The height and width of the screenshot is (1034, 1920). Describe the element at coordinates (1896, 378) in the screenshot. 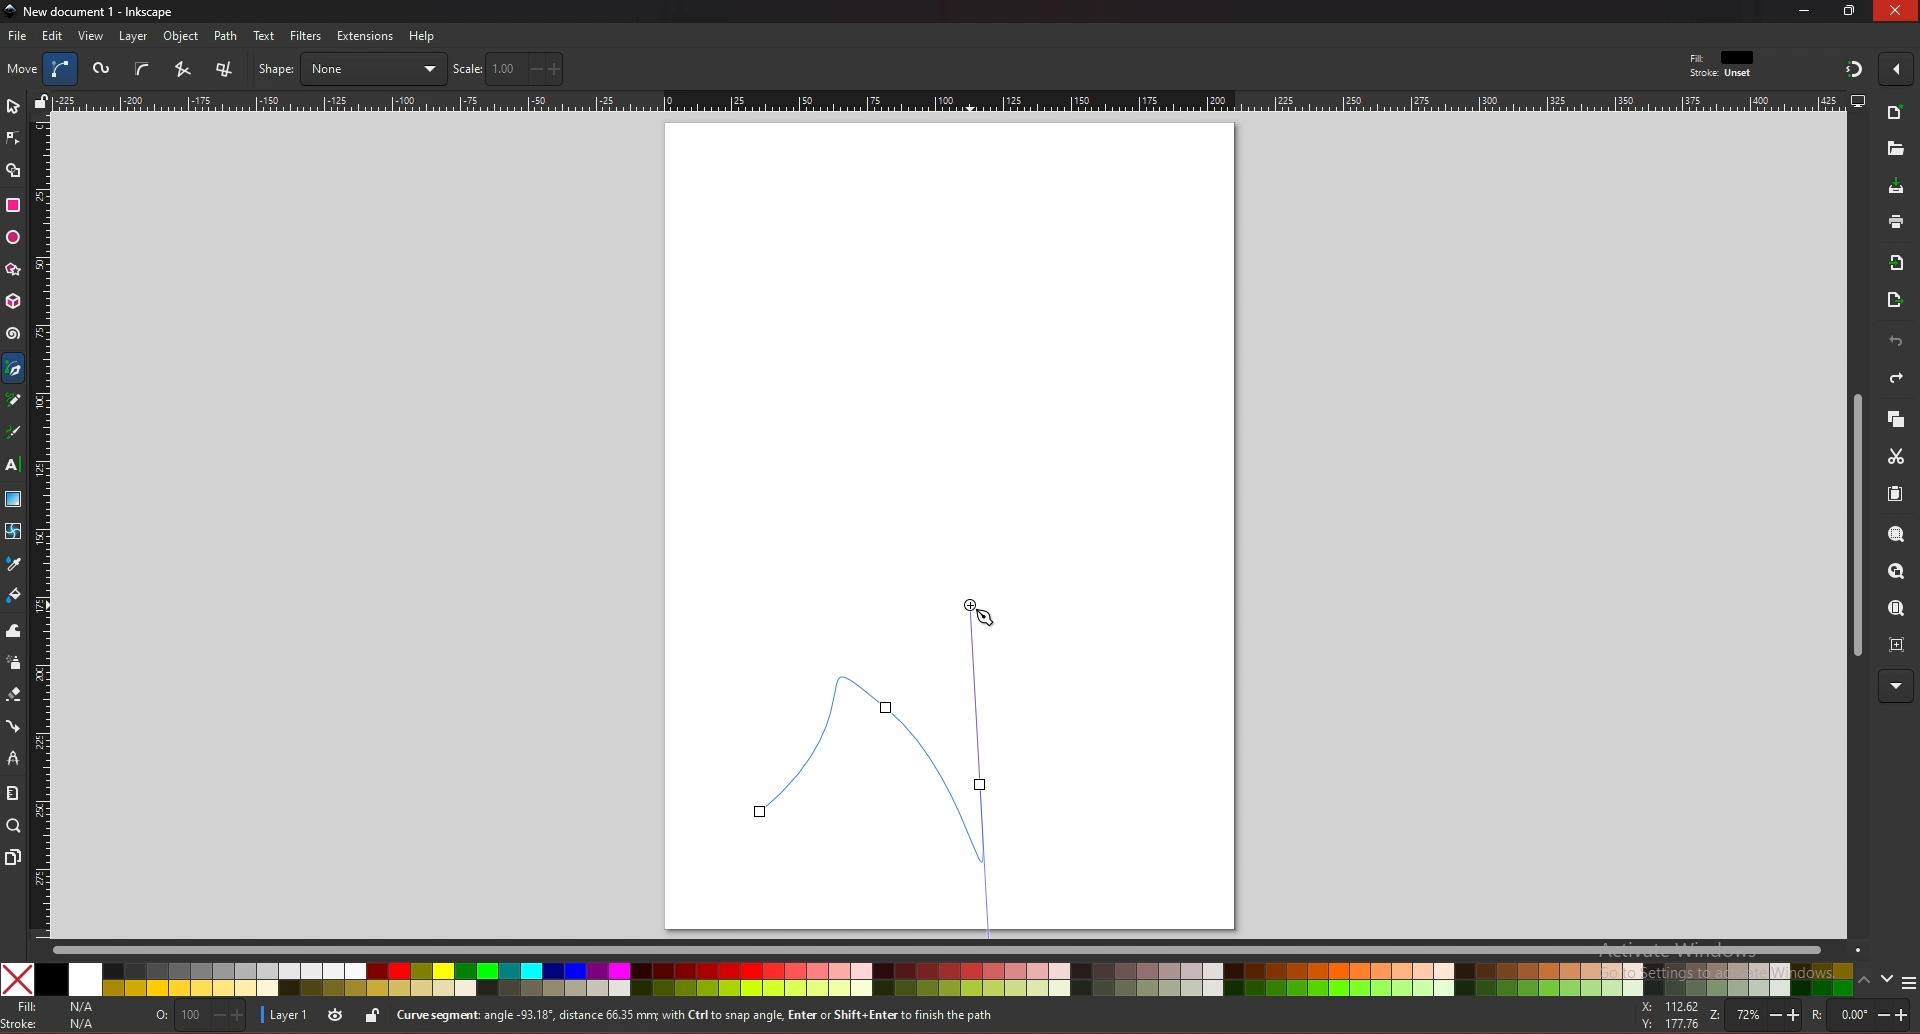

I see `redo` at that location.